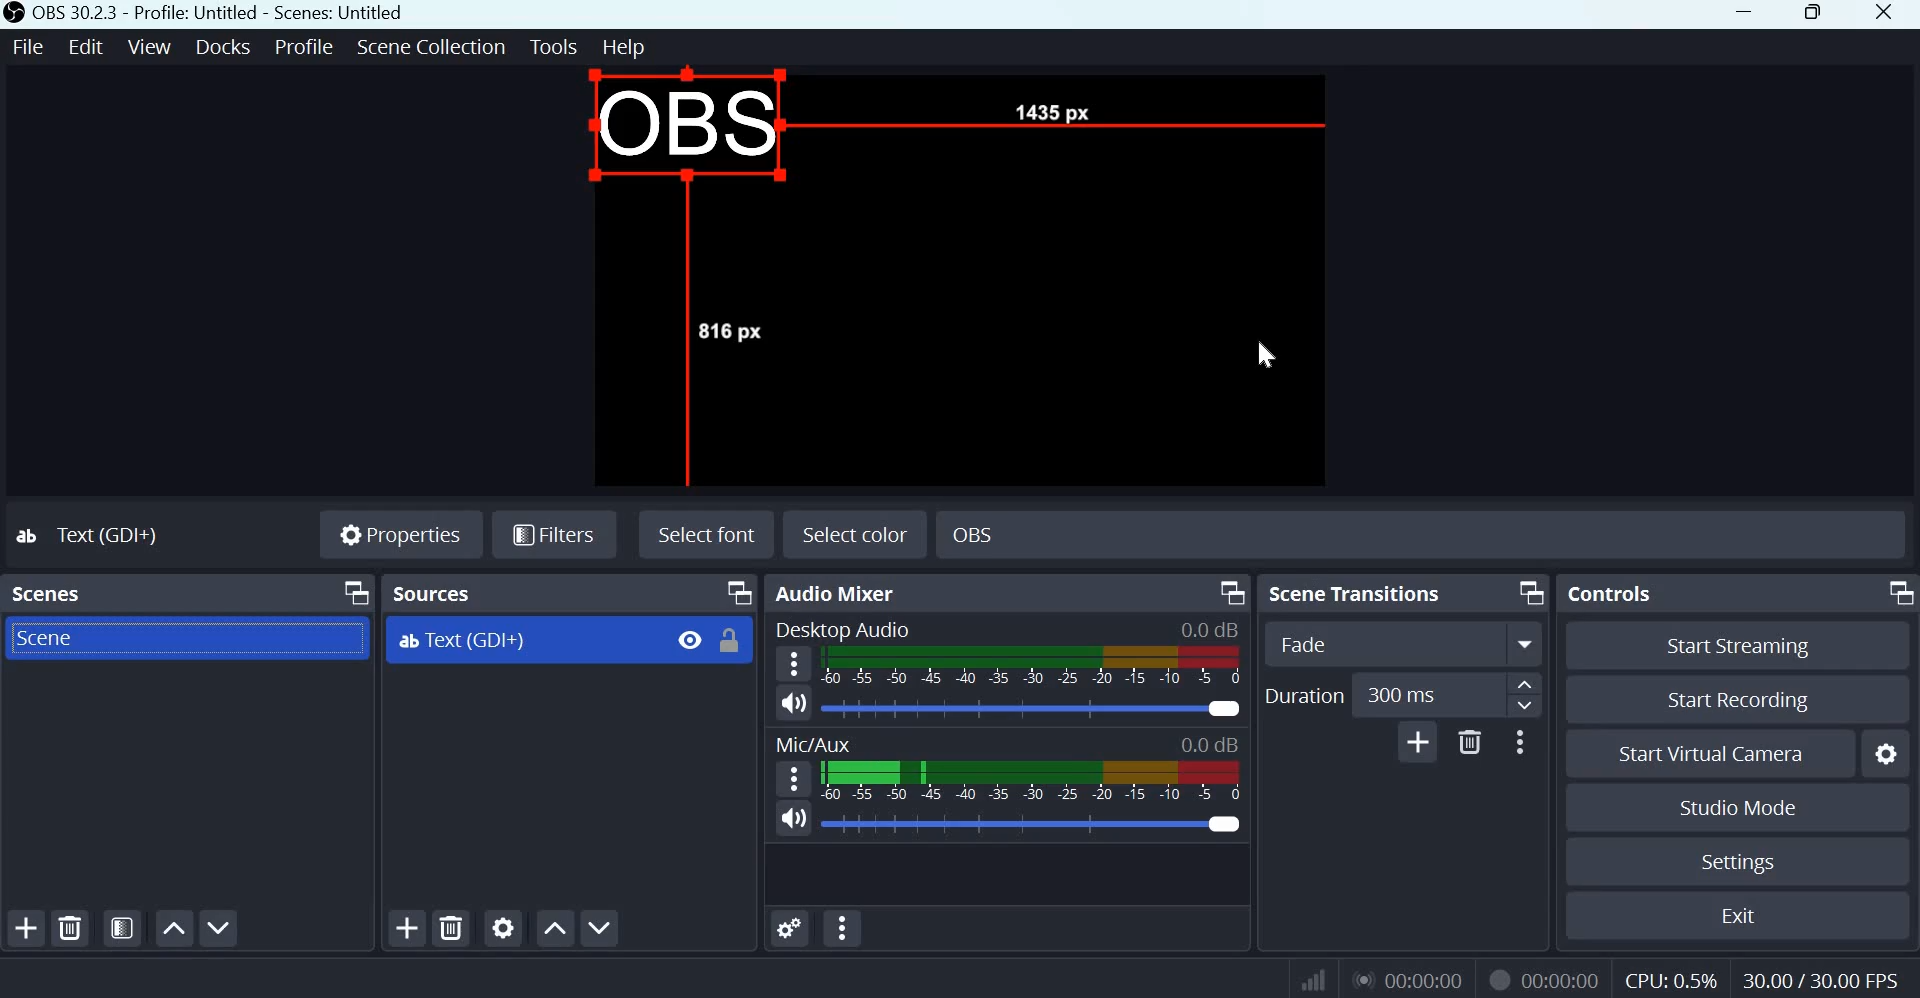 The width and height of the screenshot is (1920, 998). What do you see at coordinates (1738, 646) in the screenshot?
I see `Start streaming` at bounding box center [1738, 646].